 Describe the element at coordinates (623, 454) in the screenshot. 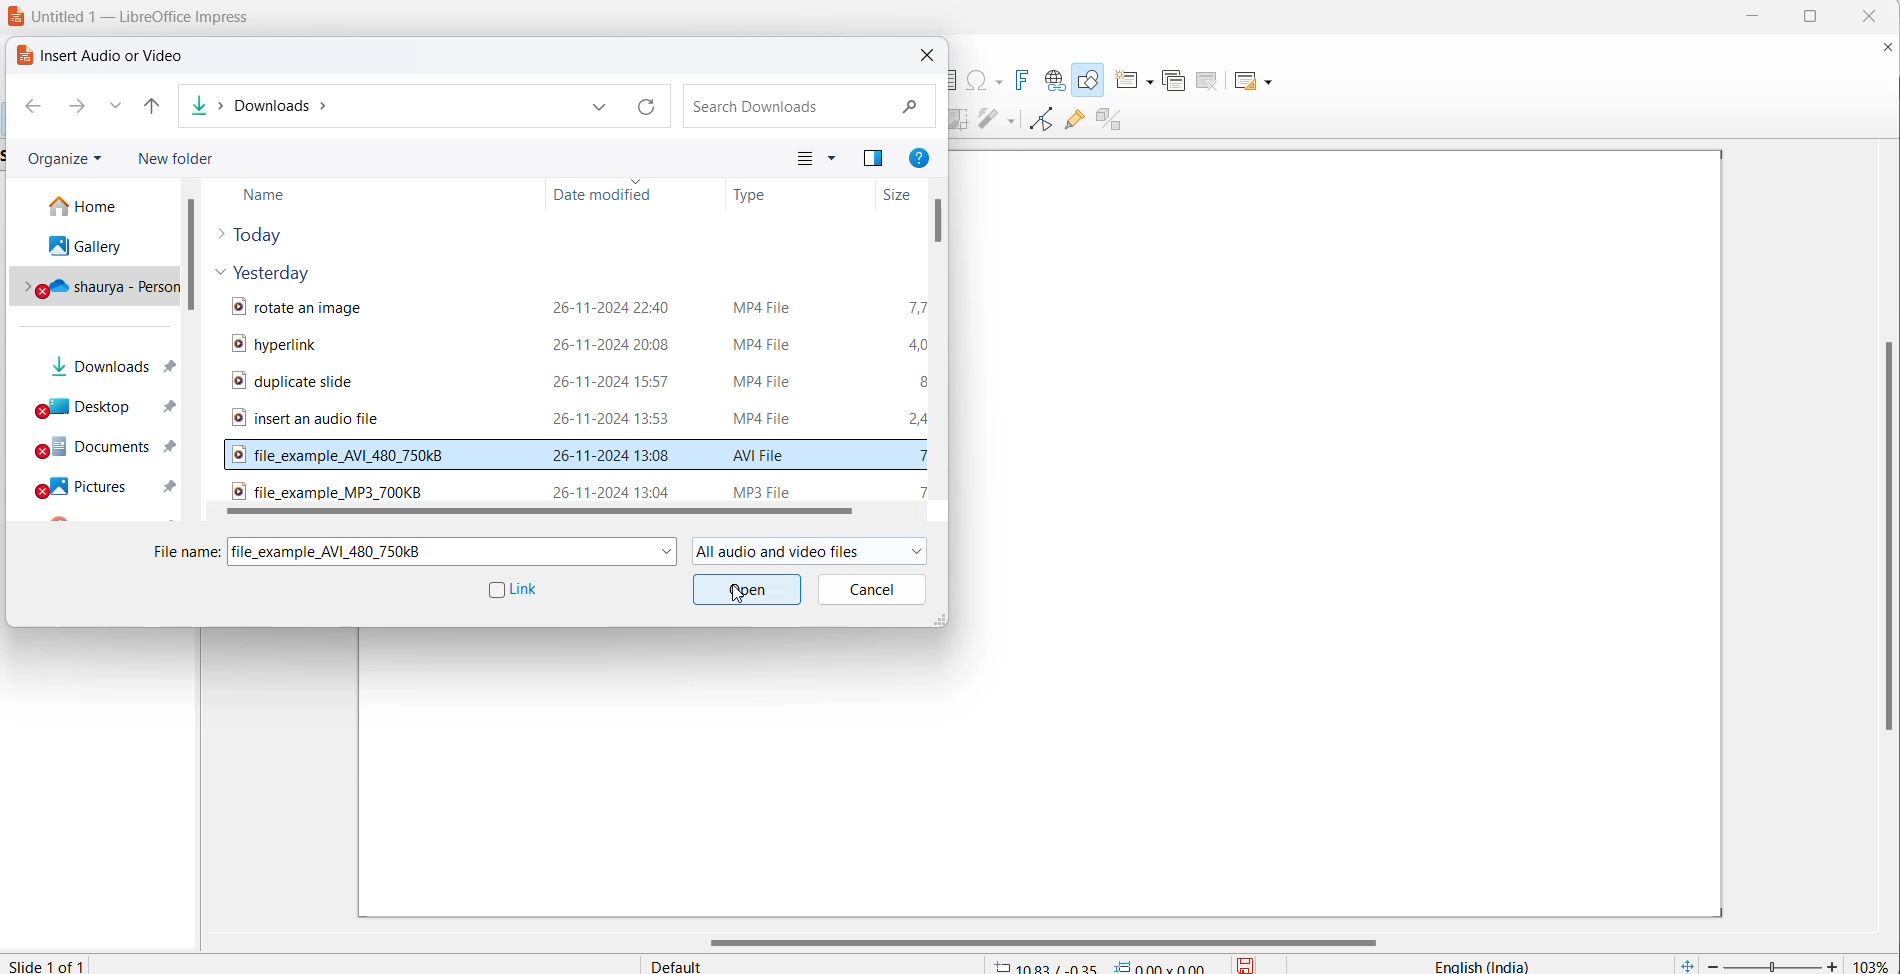

I see `selected video file modification date` at that location.